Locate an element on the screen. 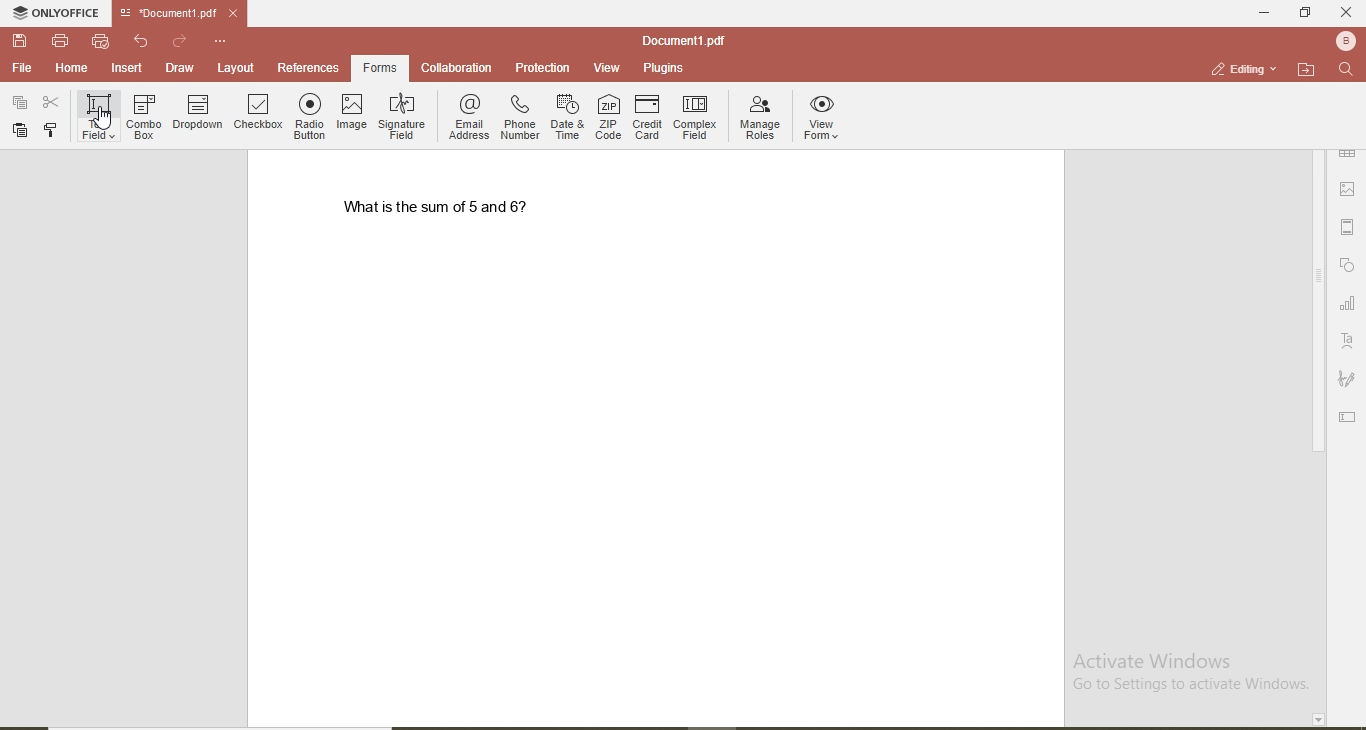 Image resolution: width=1366 pixels, height=730 pixels. image  is located at coordinates (353, 114).